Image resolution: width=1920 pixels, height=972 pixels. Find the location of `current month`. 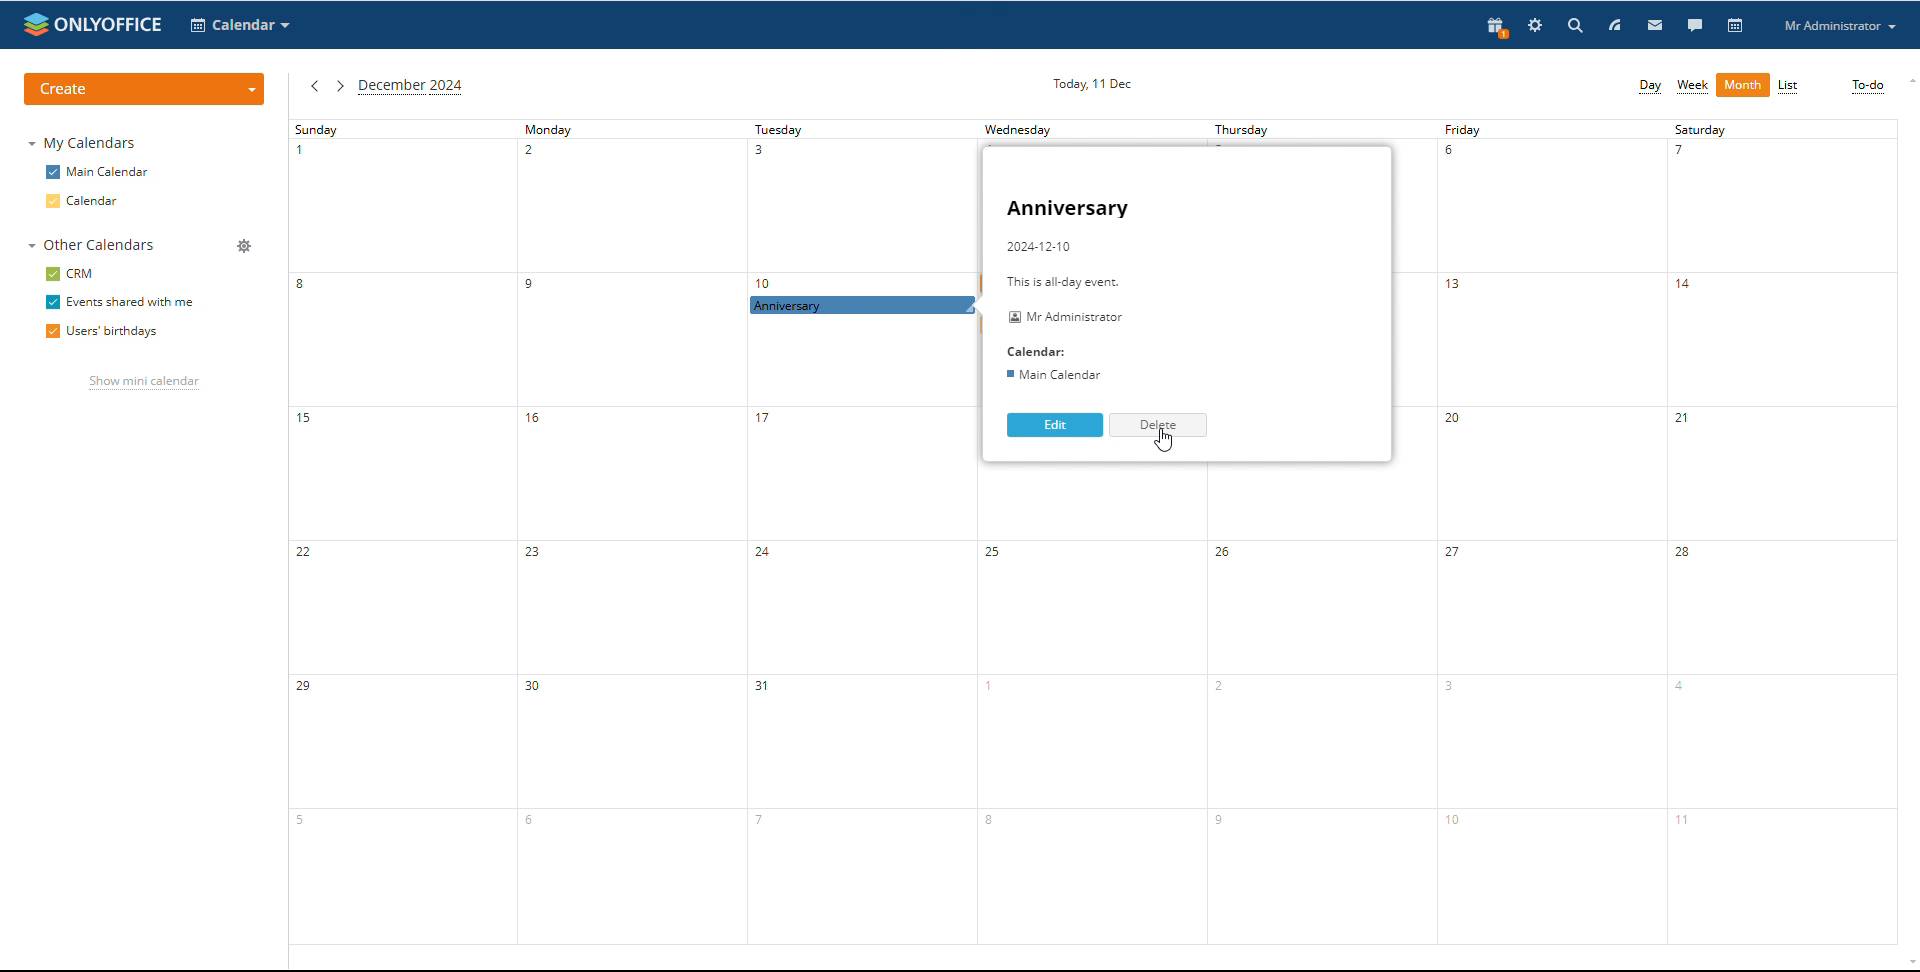

current month is located at coordinates (415, 88).